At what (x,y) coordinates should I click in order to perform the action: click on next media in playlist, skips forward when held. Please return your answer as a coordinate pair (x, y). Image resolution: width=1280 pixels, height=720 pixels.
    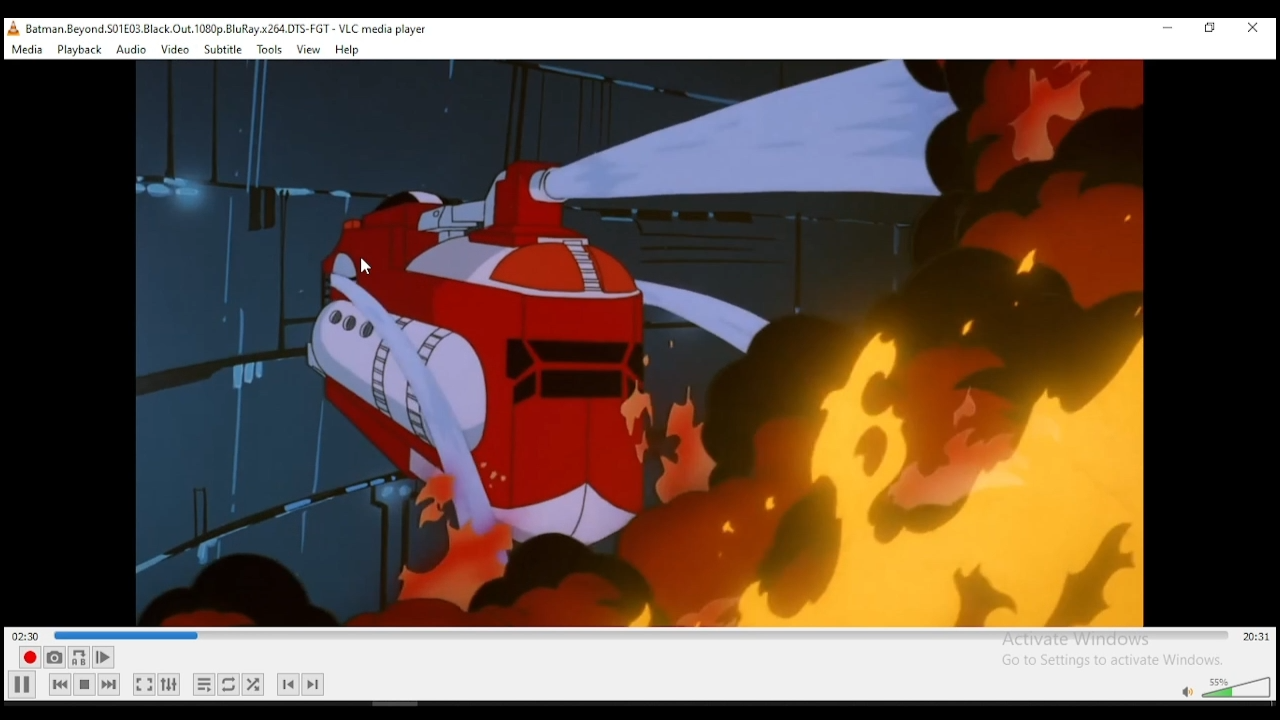
    Looking at the image, I should click on (108, 685).